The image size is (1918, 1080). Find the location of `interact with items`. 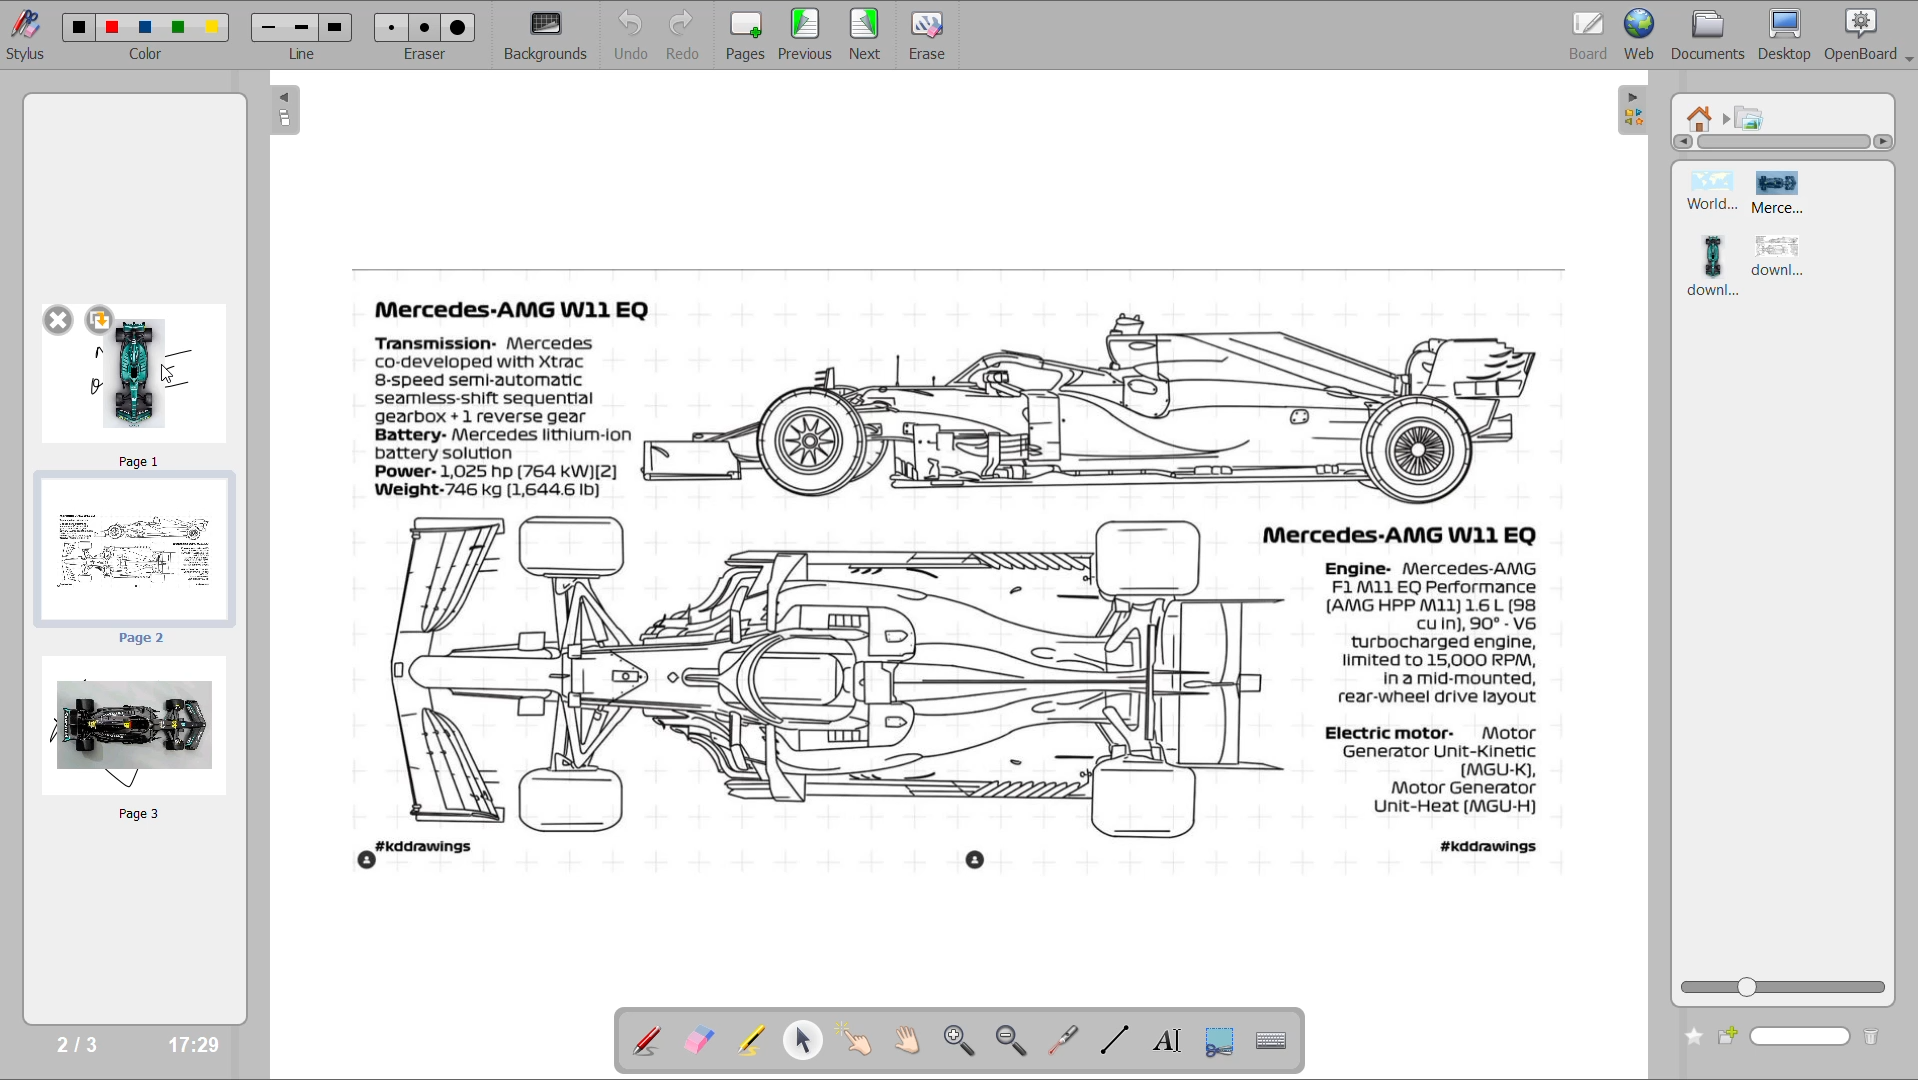

interact with items is located at coordinates (856, 1041).